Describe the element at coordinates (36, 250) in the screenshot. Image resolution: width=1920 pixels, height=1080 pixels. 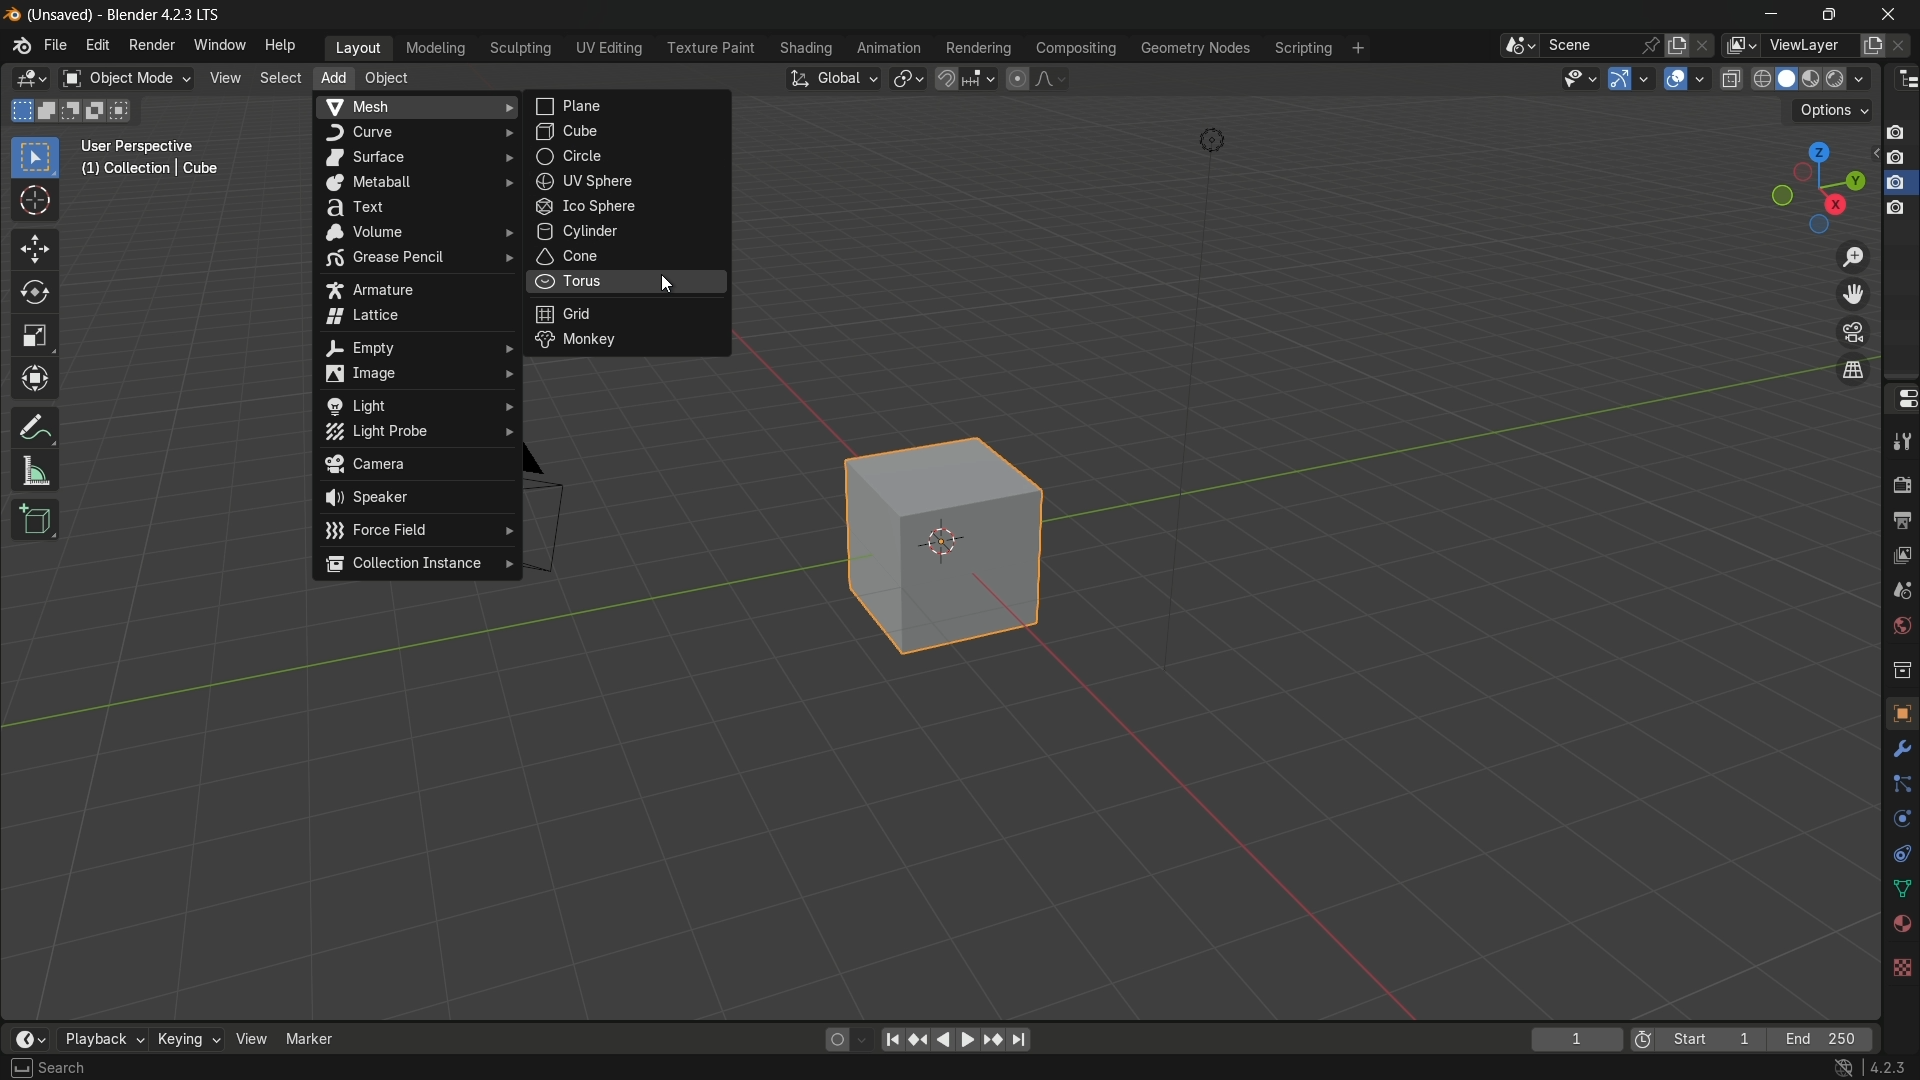
I see `move` at that location.